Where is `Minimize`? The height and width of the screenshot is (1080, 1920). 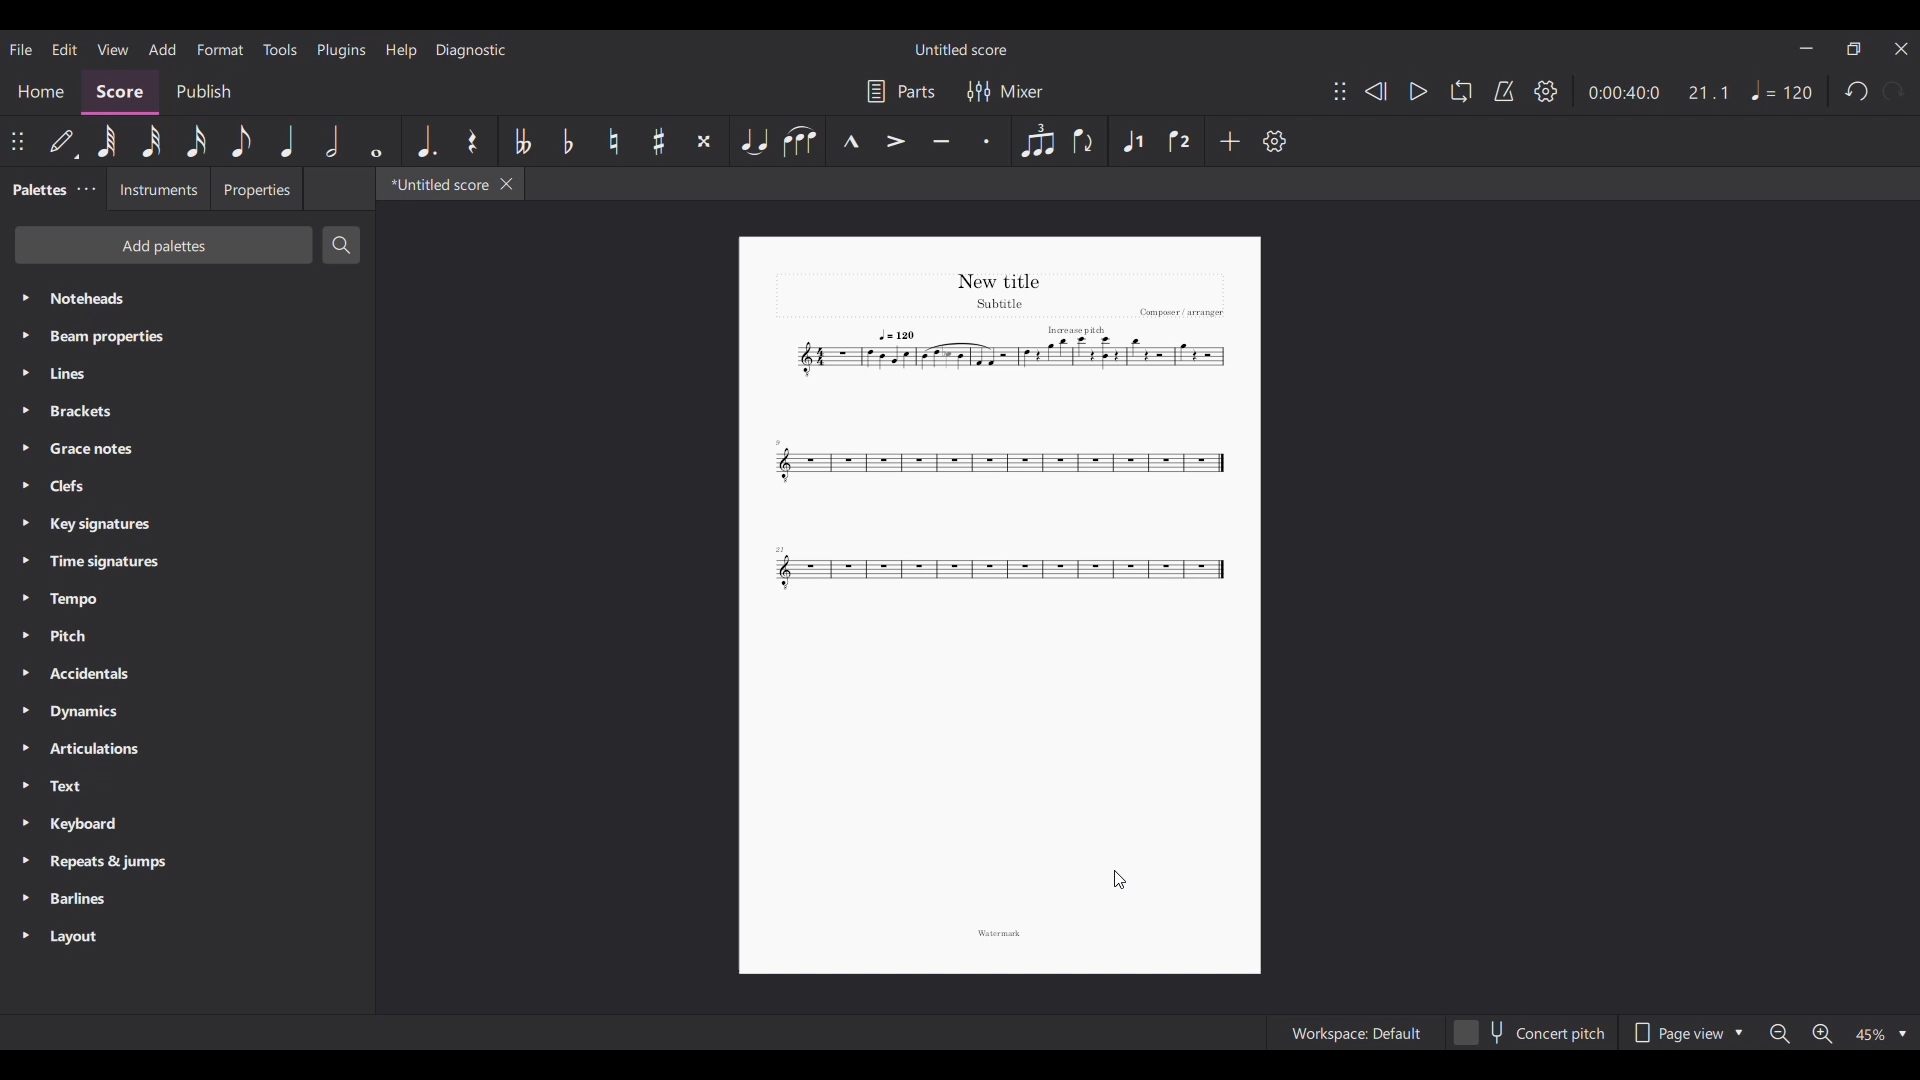
Minimize is located at coordinates (1807, 48).